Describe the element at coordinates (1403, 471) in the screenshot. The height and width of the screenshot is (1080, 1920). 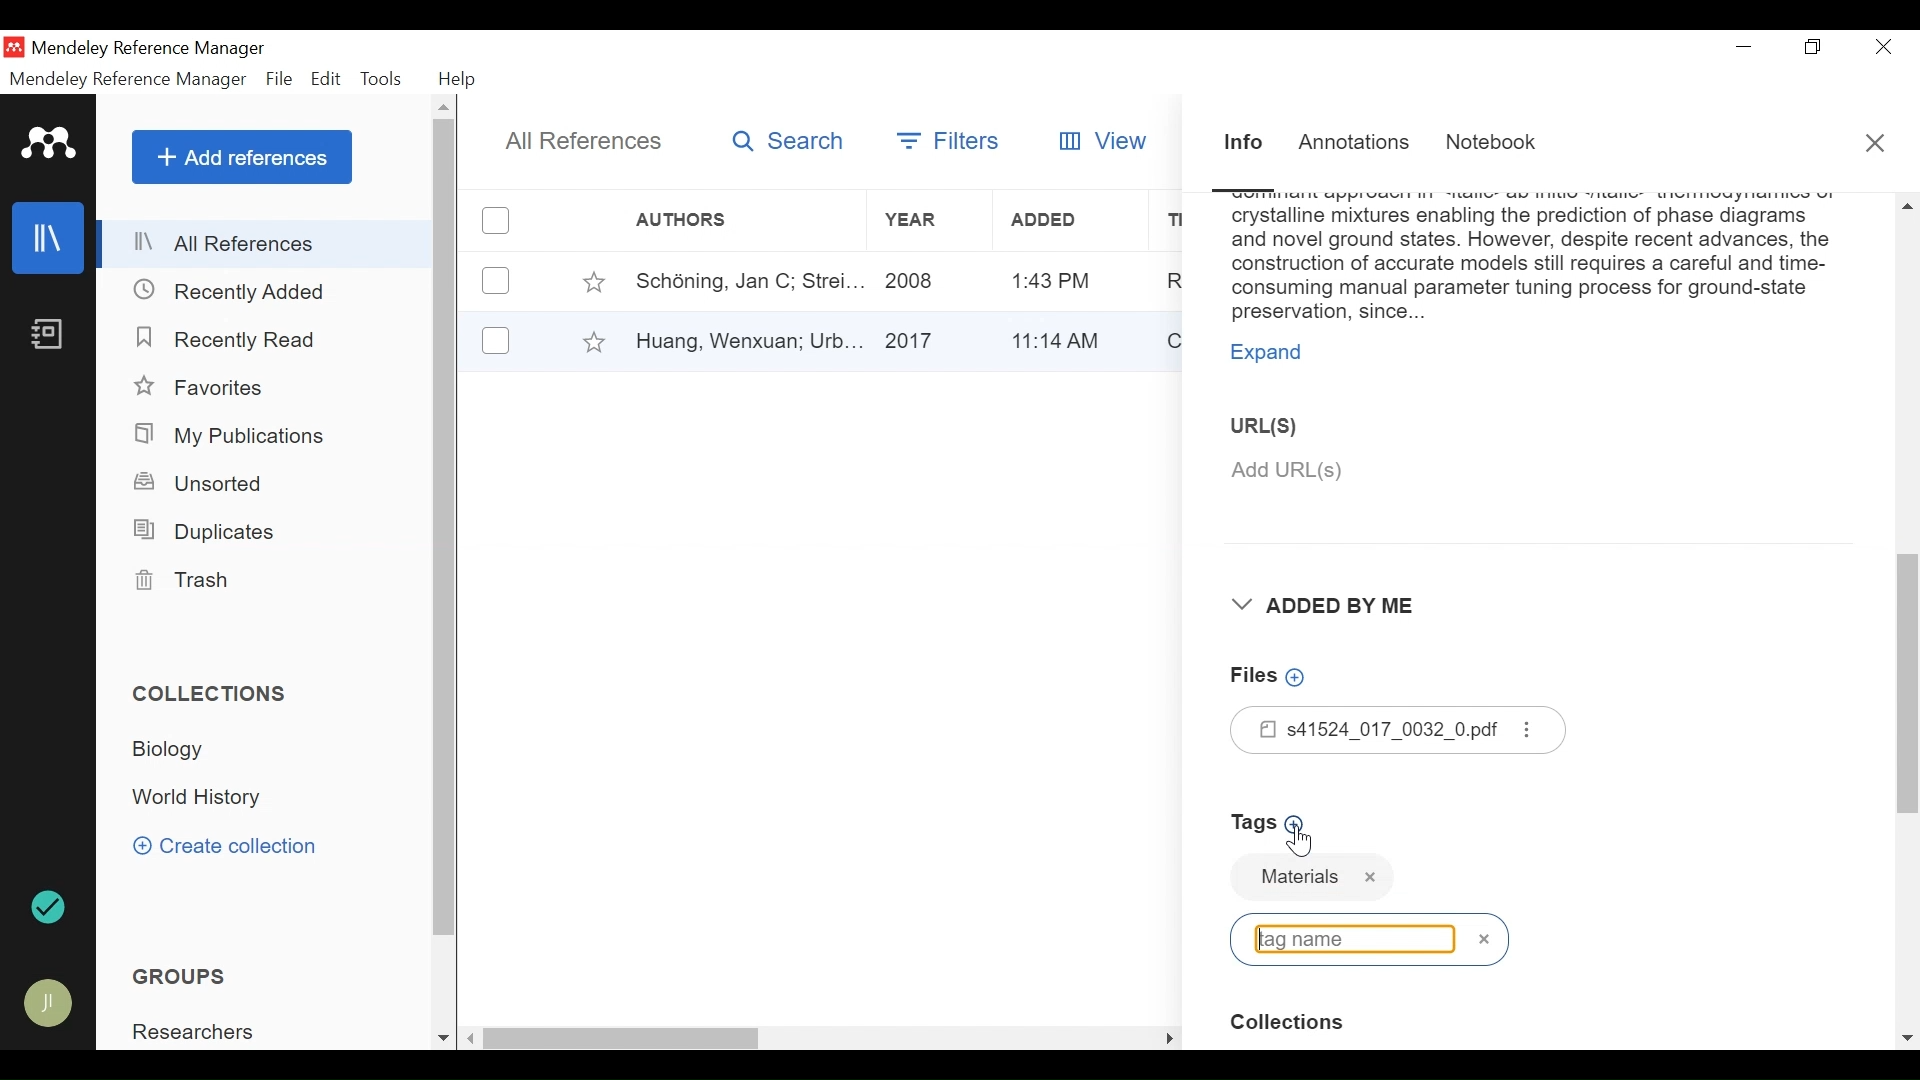
I see `Add URL(S)` at that location.